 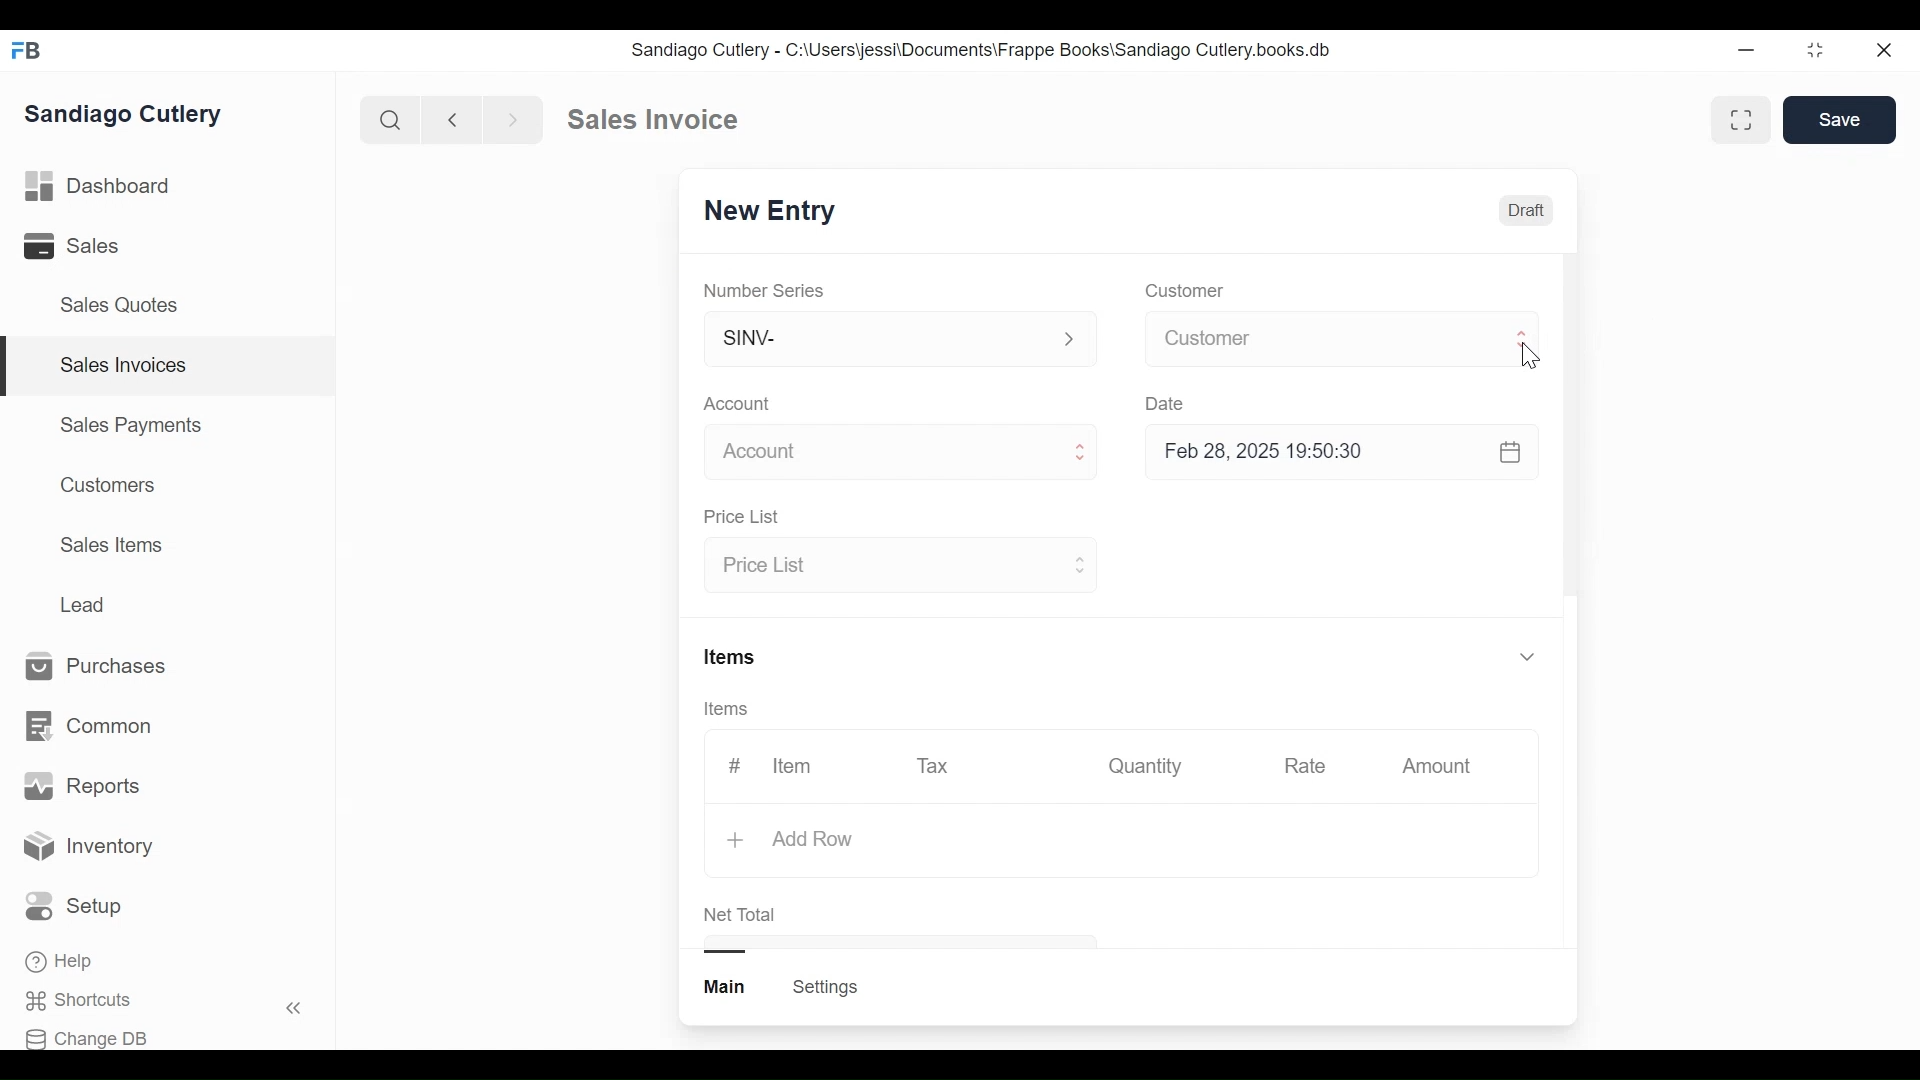 What do you see at coordinates (794, 766) in the screenshot?
I see `Item` at bounding box center [794, 766].